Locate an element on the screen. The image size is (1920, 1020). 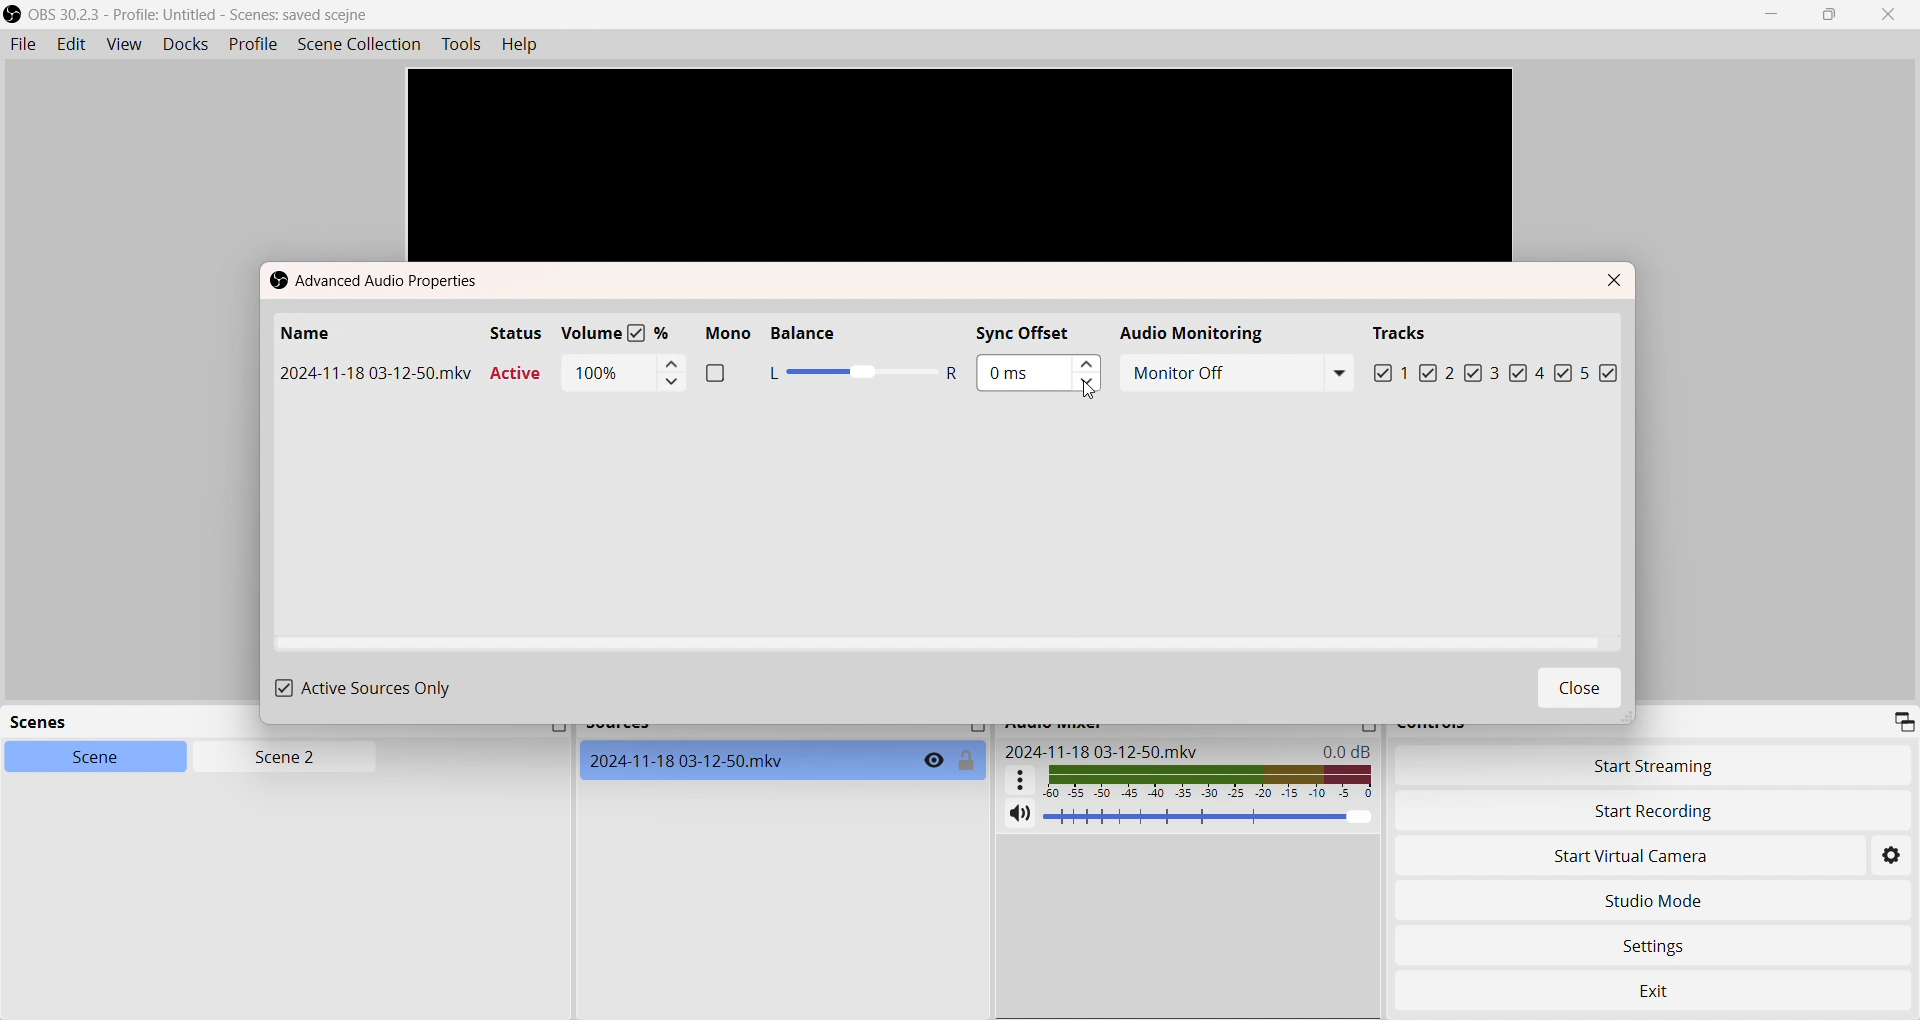
Decrement is located at coordinates (1087, 388).